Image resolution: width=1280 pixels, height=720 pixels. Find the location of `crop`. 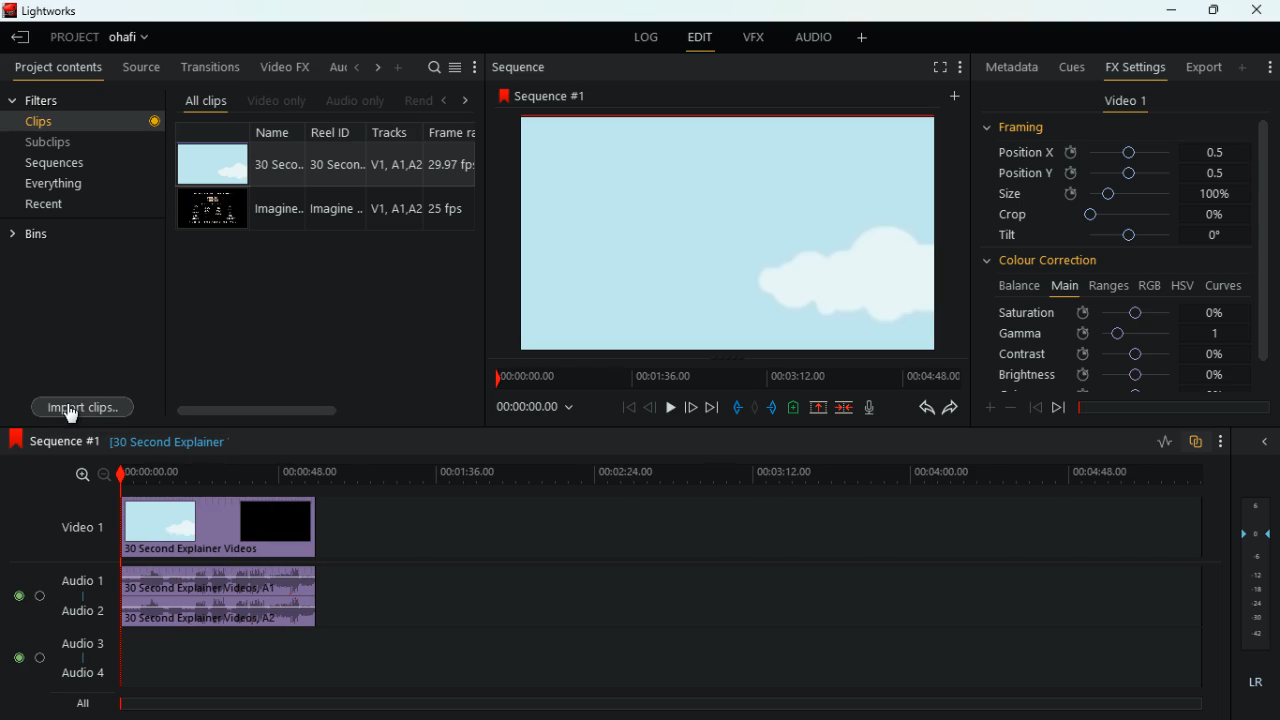

crop is located at coordinates (1113, 217).